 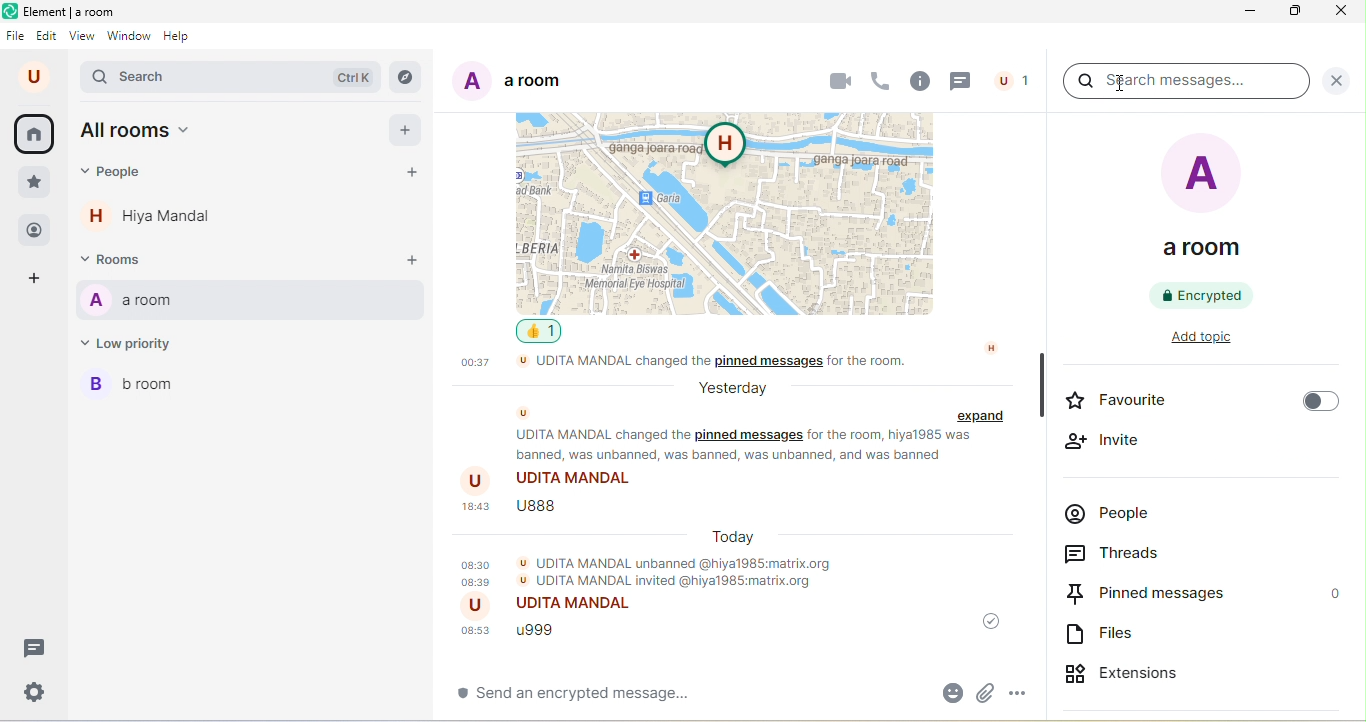 What do you see at coordinates (730, 388) in the screenshot?
I see `yesterday` at bounding box center [730, 388].